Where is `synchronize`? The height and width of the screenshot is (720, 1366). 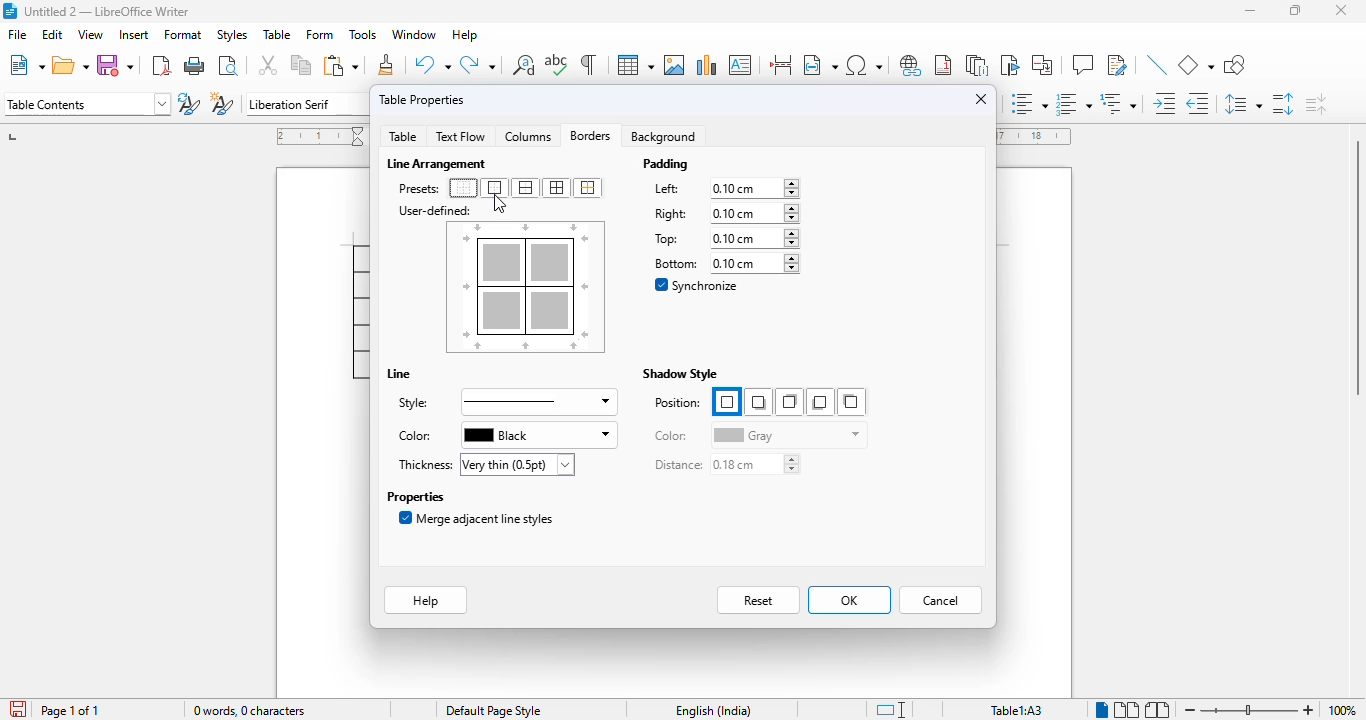 synchronize is located at coordinates (699, 286).